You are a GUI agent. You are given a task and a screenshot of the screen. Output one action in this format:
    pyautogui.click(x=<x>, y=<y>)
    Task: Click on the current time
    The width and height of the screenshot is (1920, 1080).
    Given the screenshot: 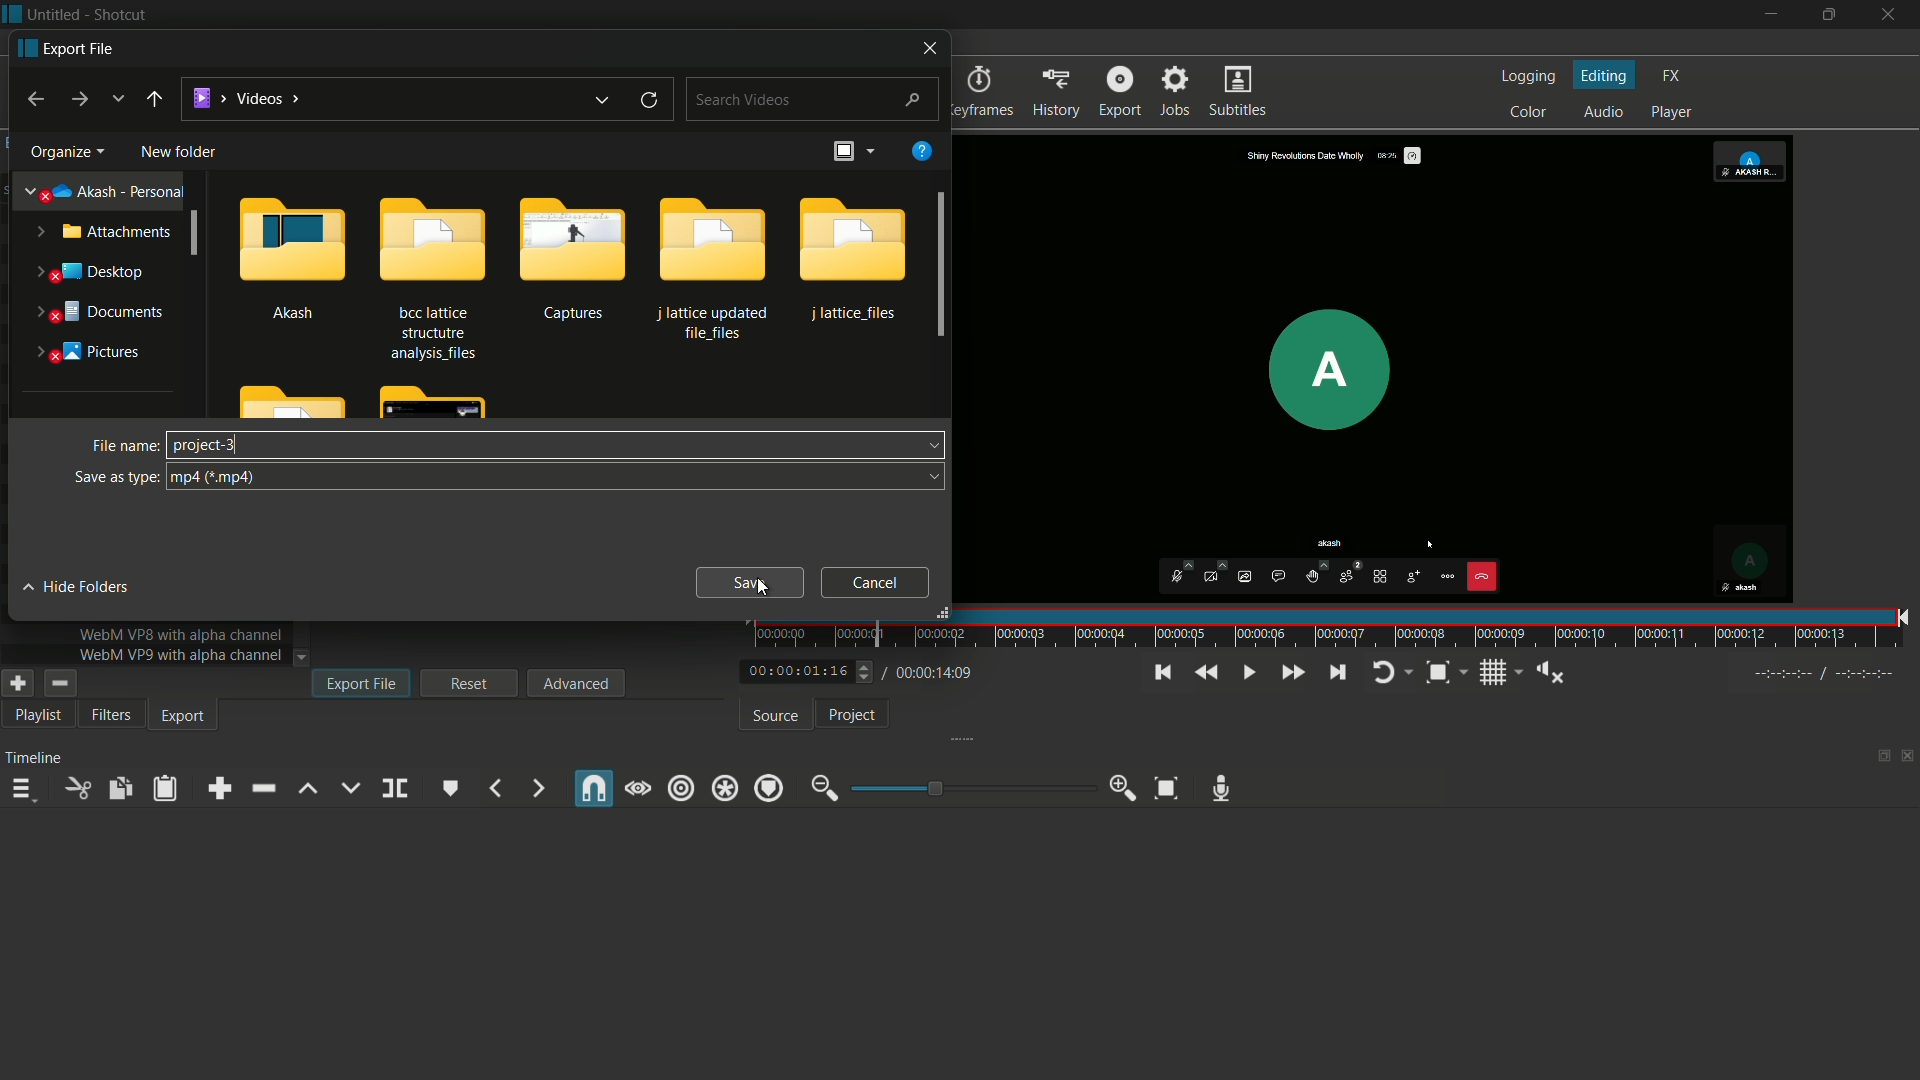 What is the action you would take?
    pyautogui.click(x=794, y=671)
    